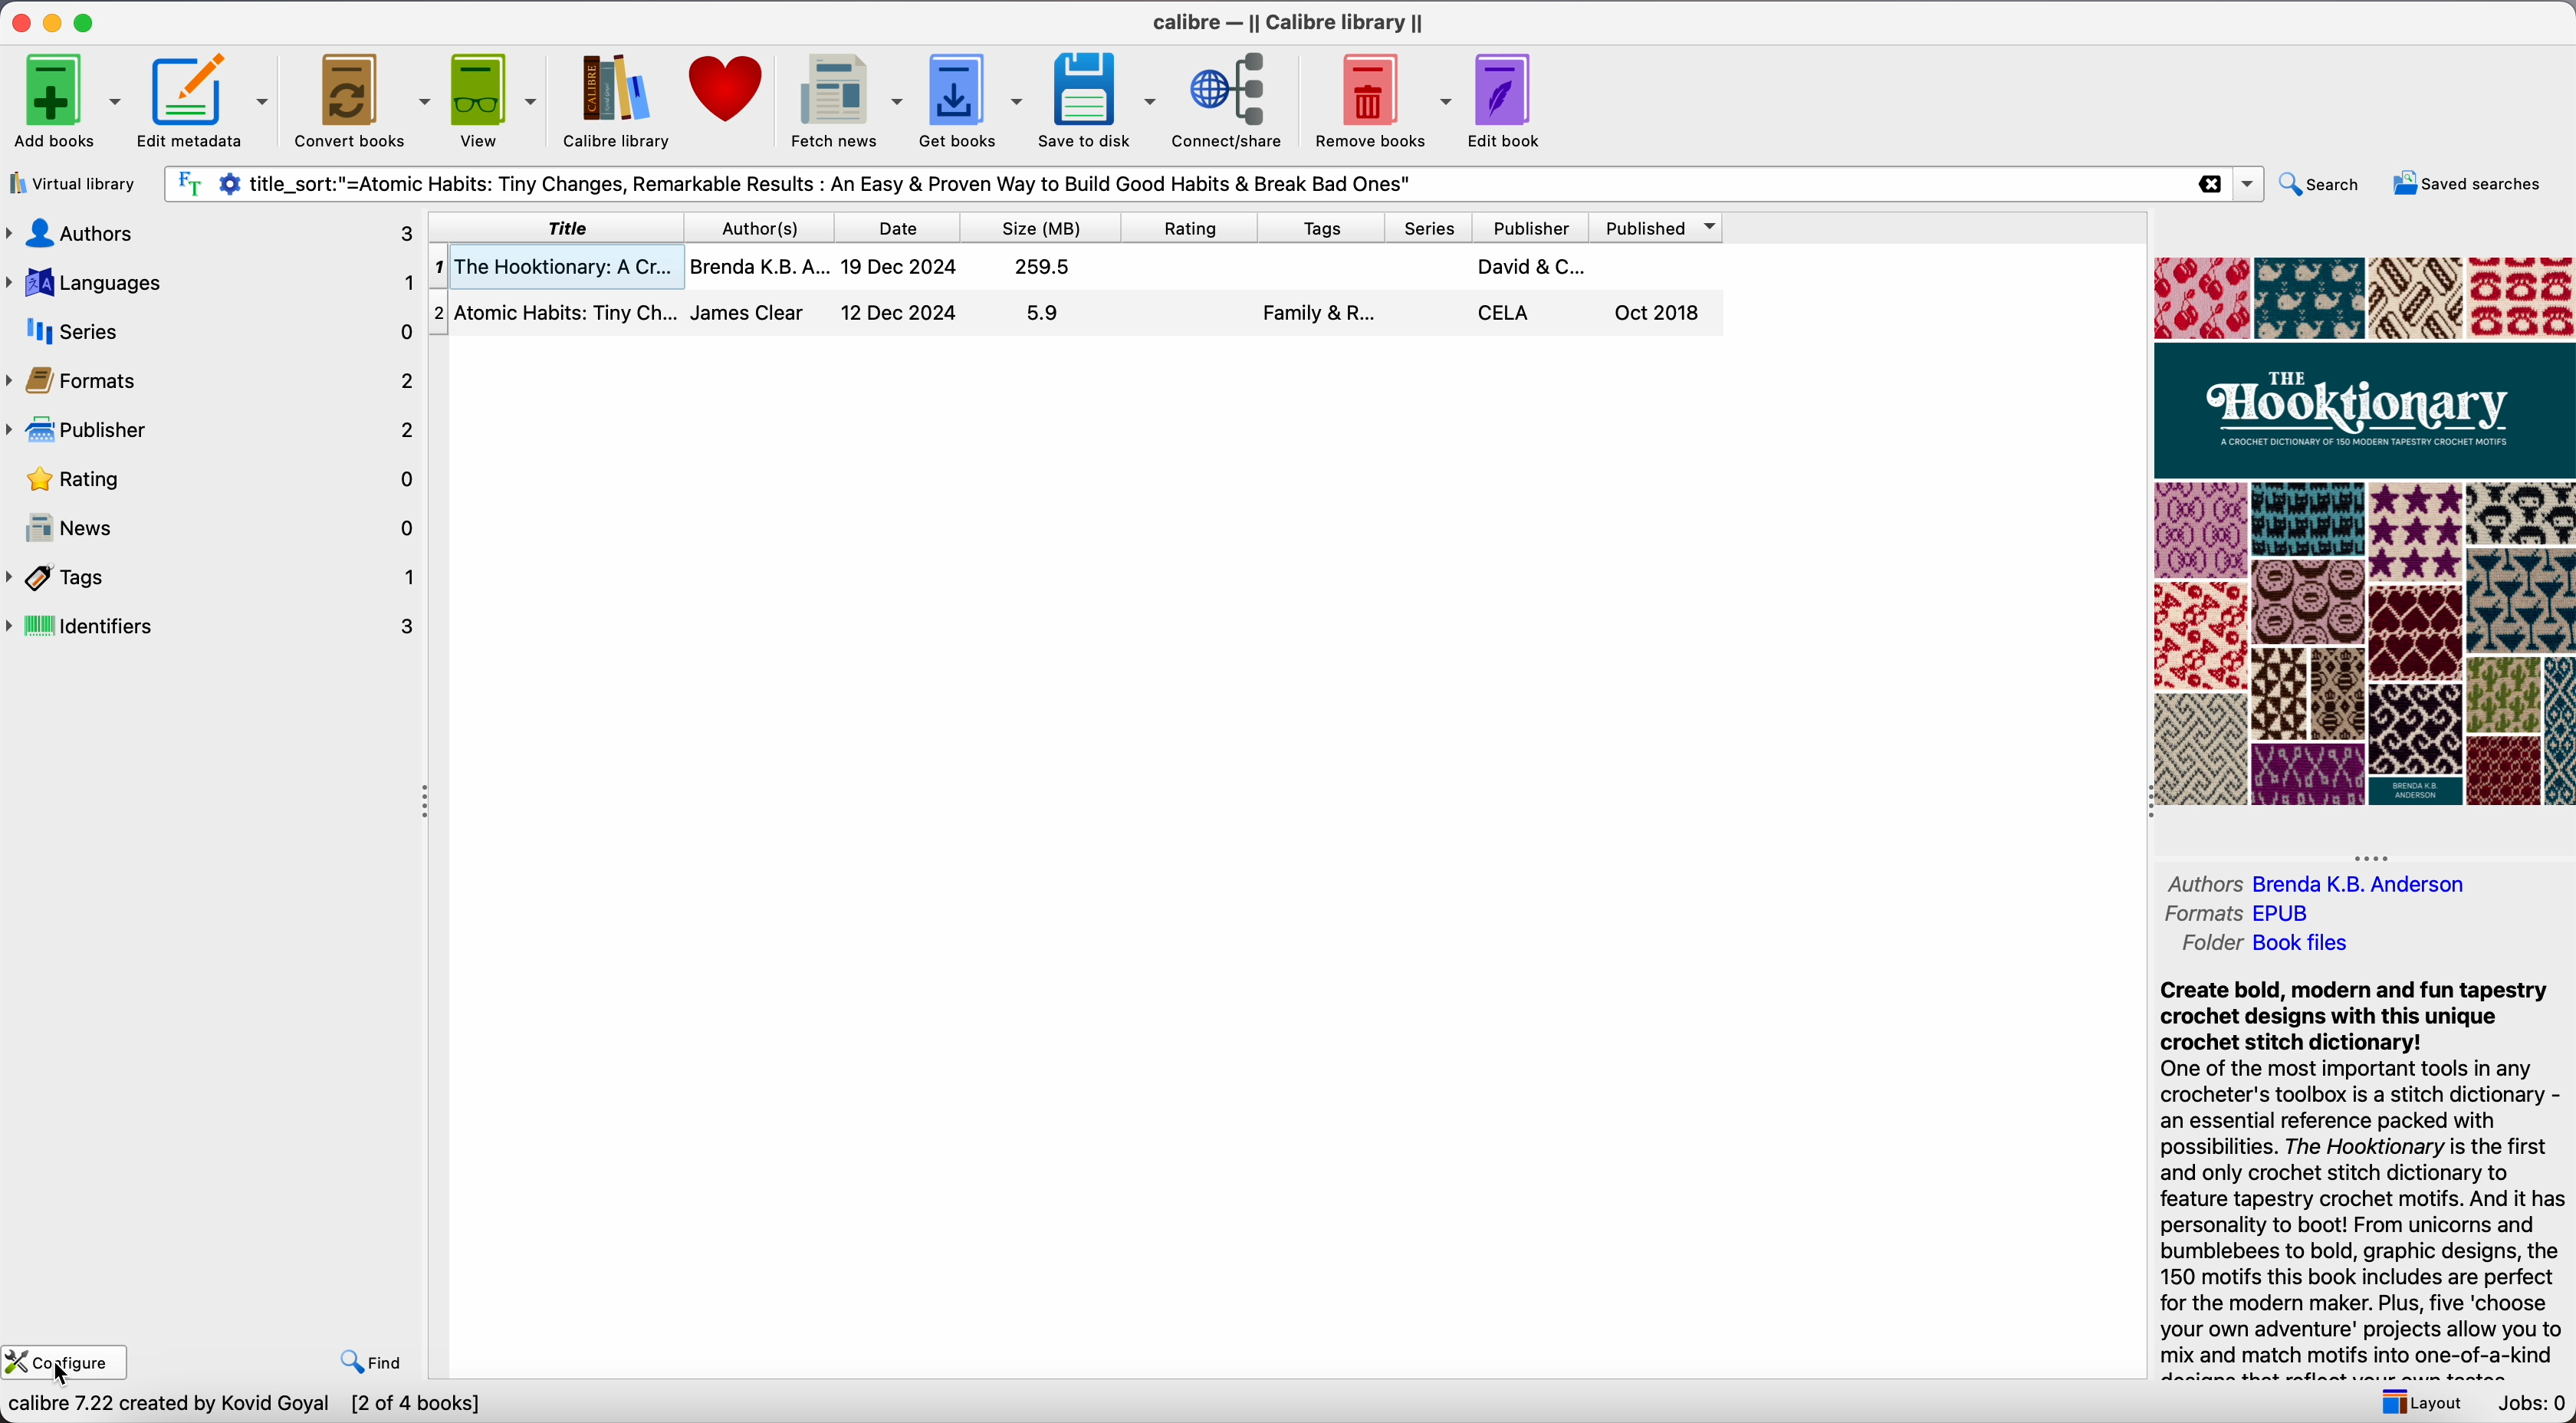  What do you see at coordinates (902, 311) in the screenshot?
I see `12 Dec 2024` at bounding box center [902, 311].